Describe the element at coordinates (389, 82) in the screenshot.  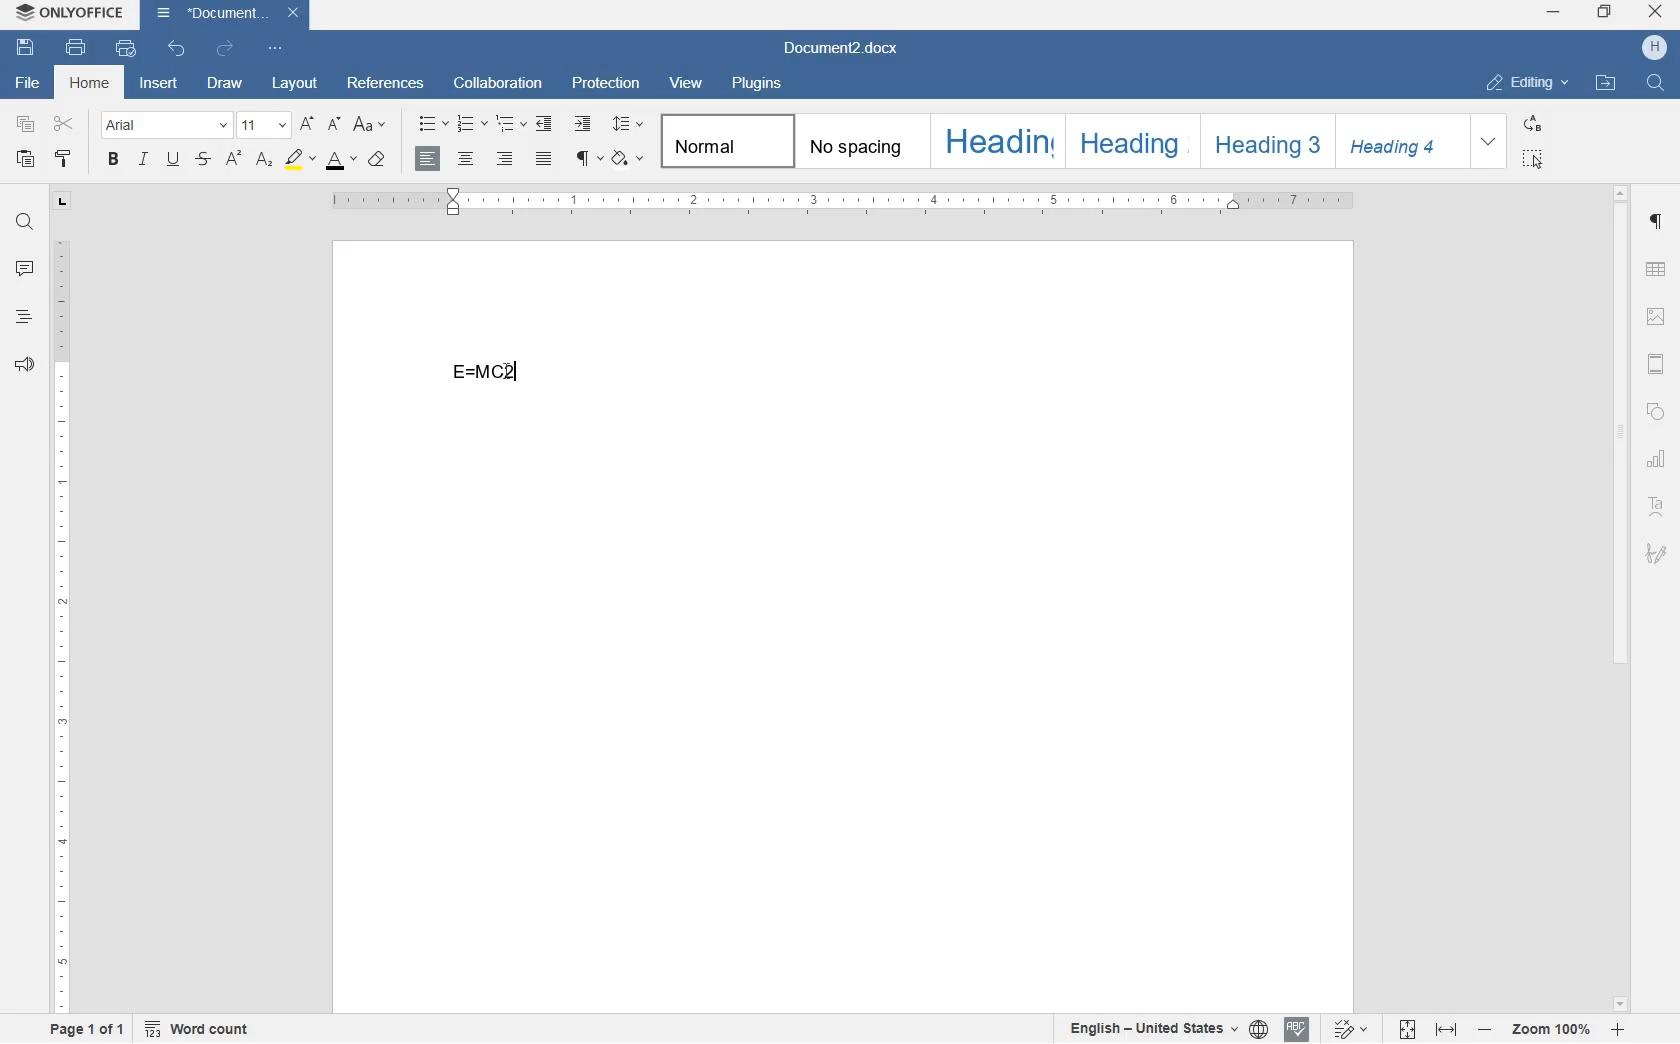
I see `references` at that location.